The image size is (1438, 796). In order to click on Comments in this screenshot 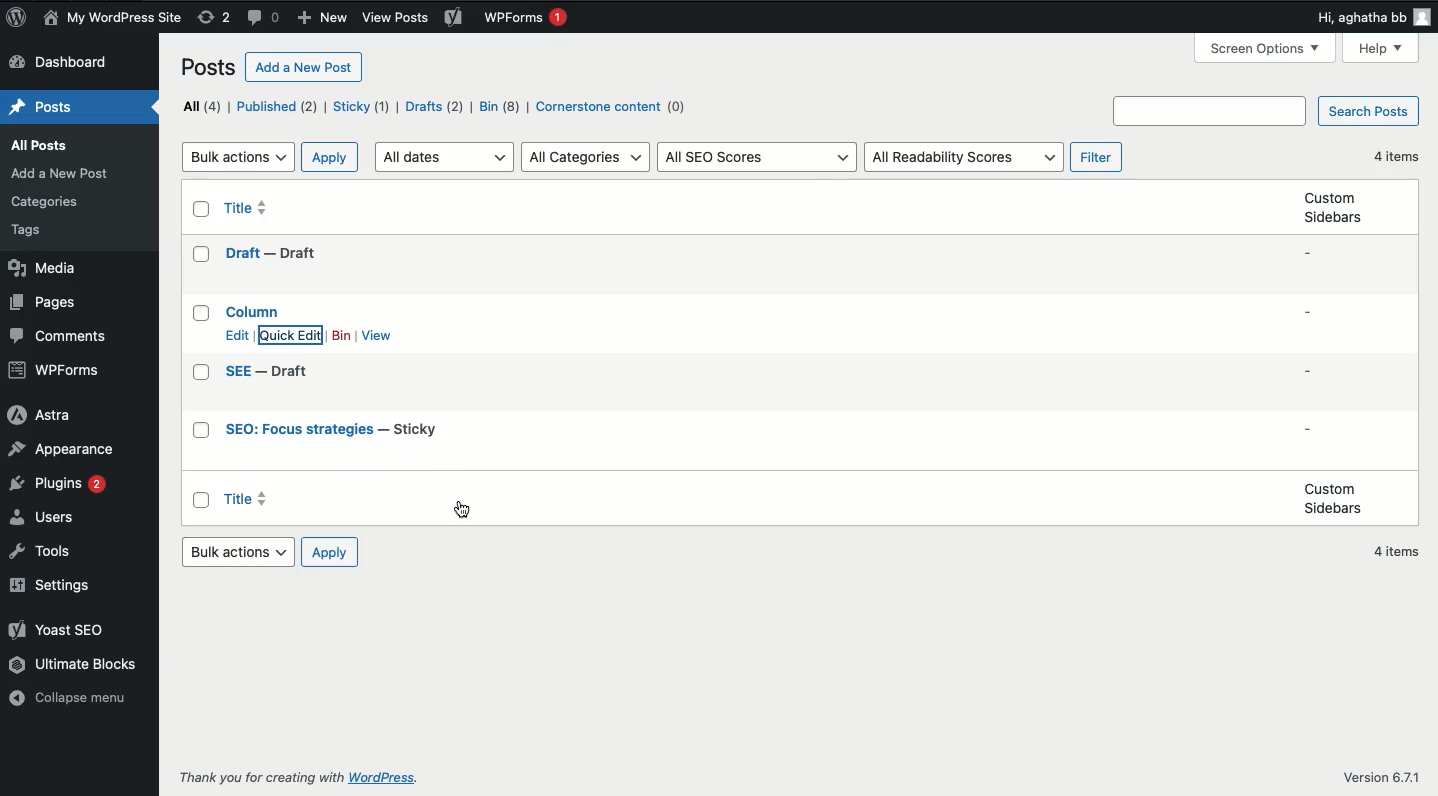, I will do `click(56, 337)`.